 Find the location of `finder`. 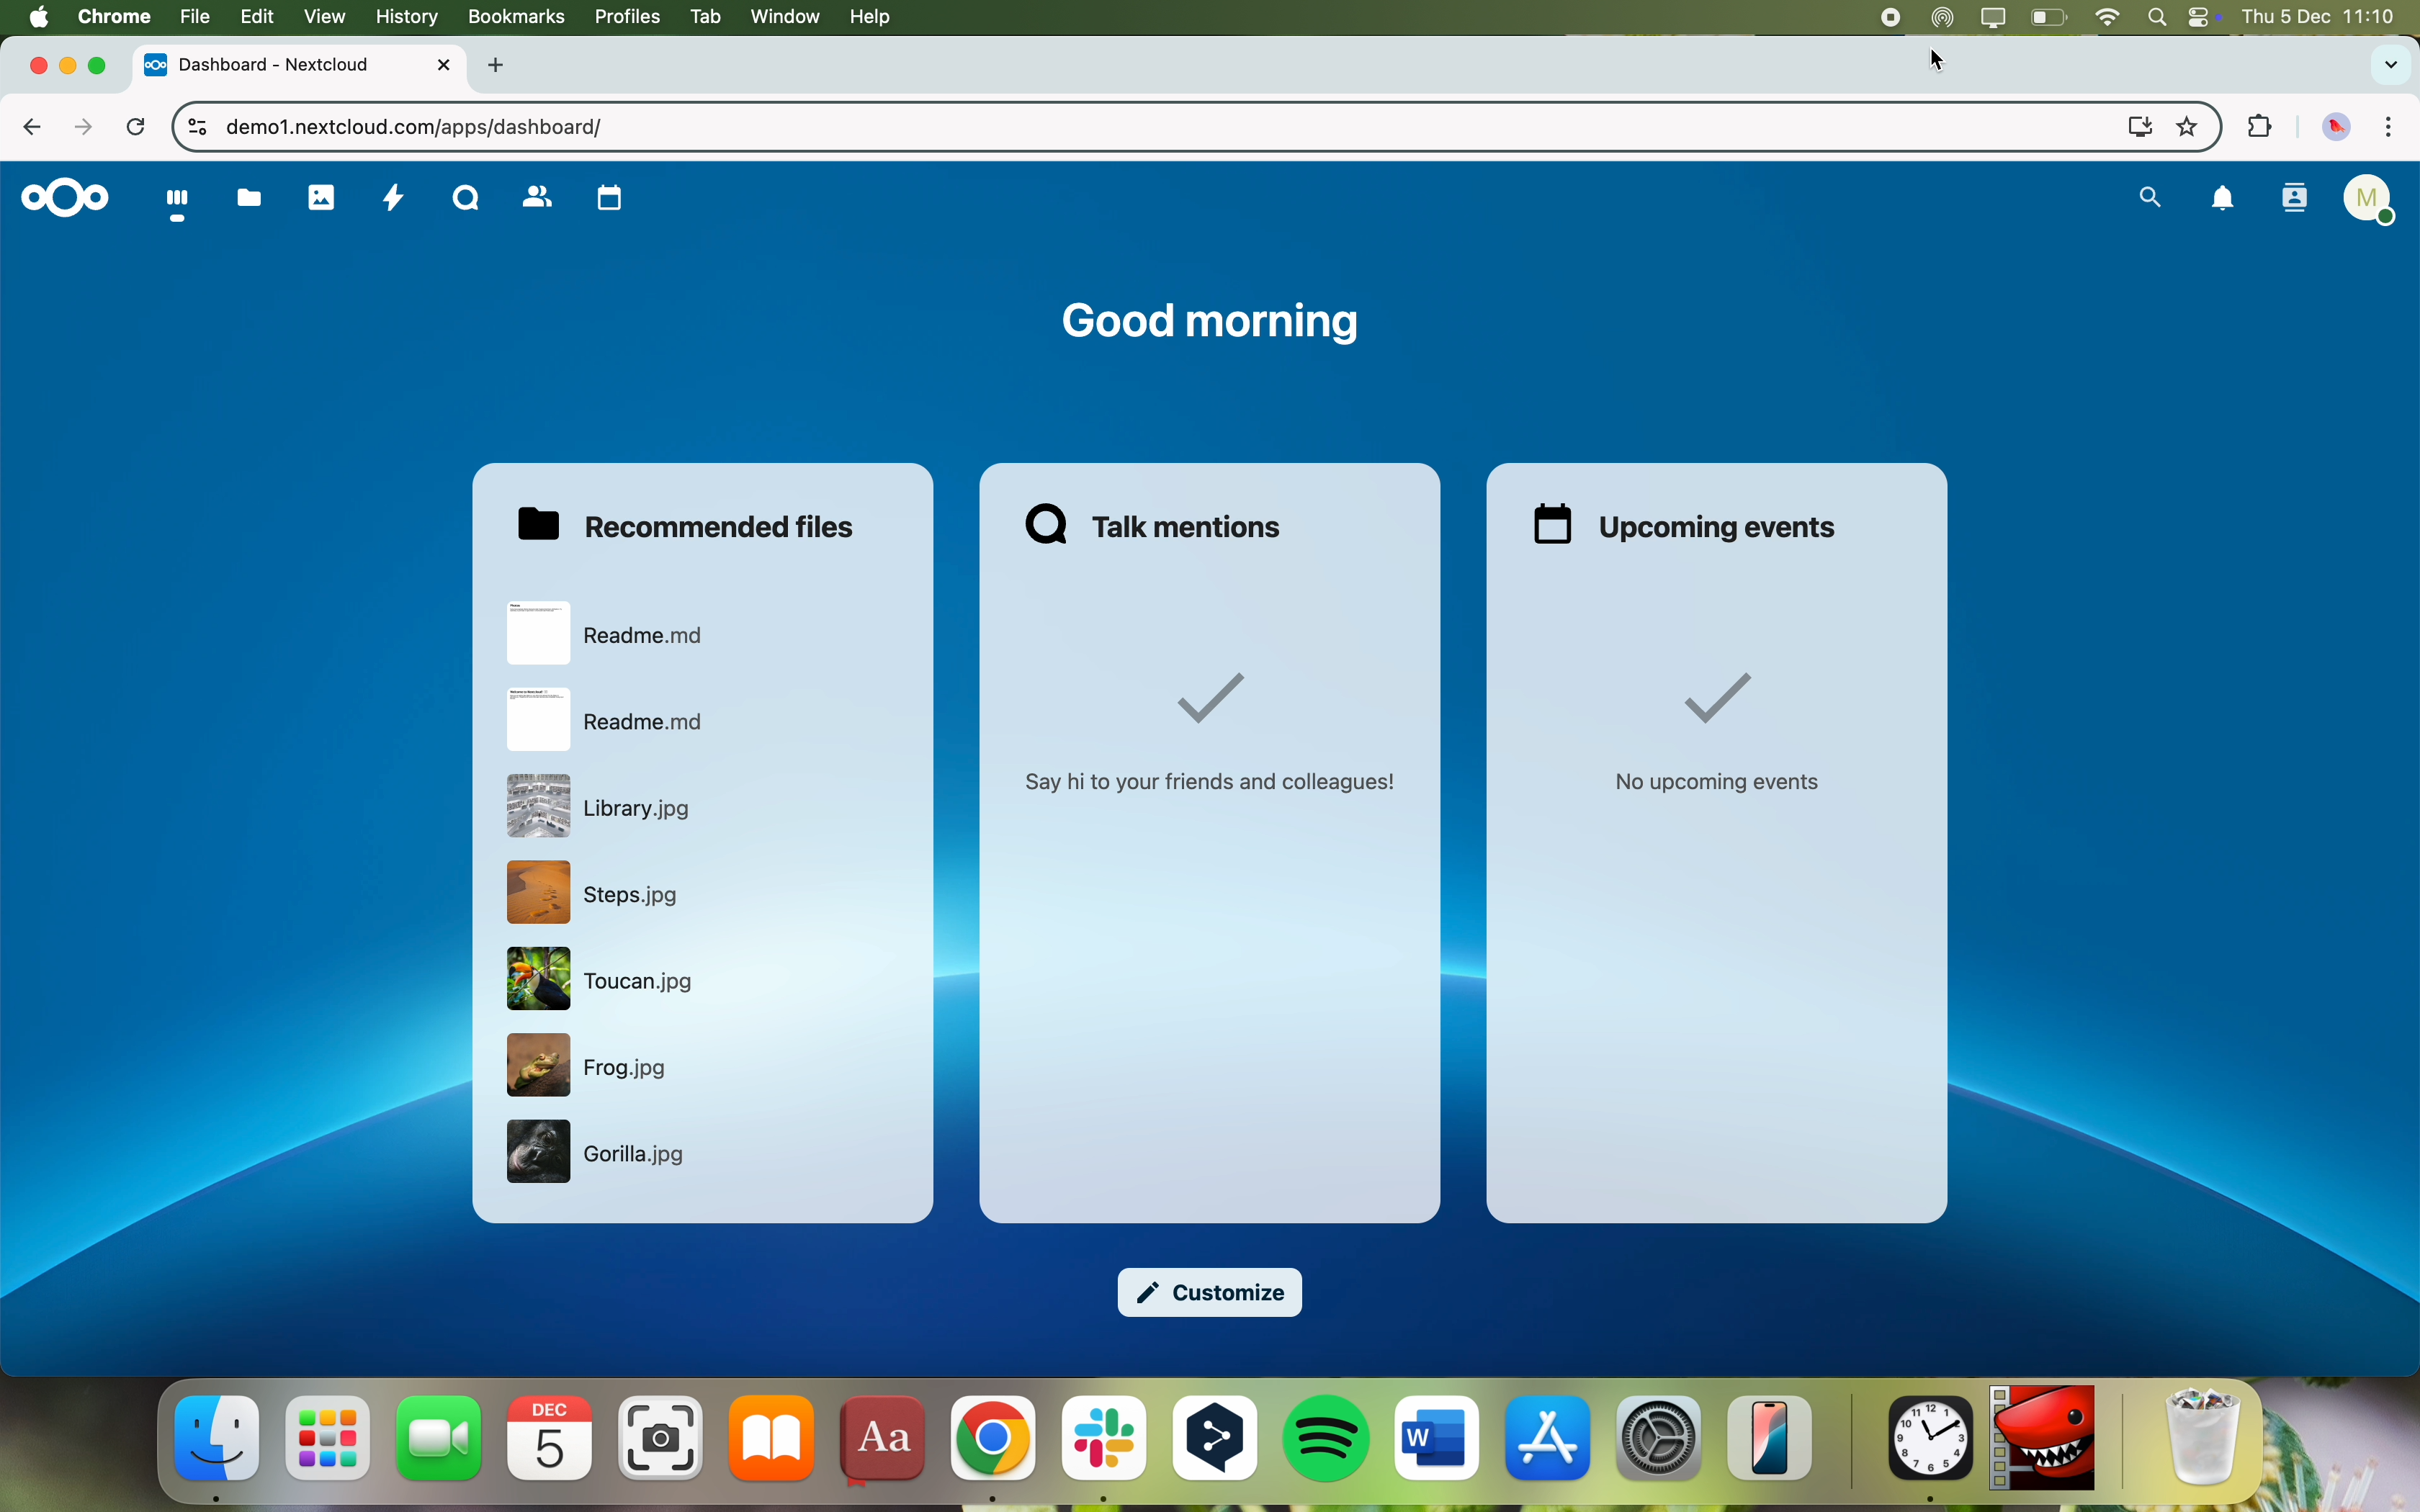

finder is located at coordinates (219, 1448).